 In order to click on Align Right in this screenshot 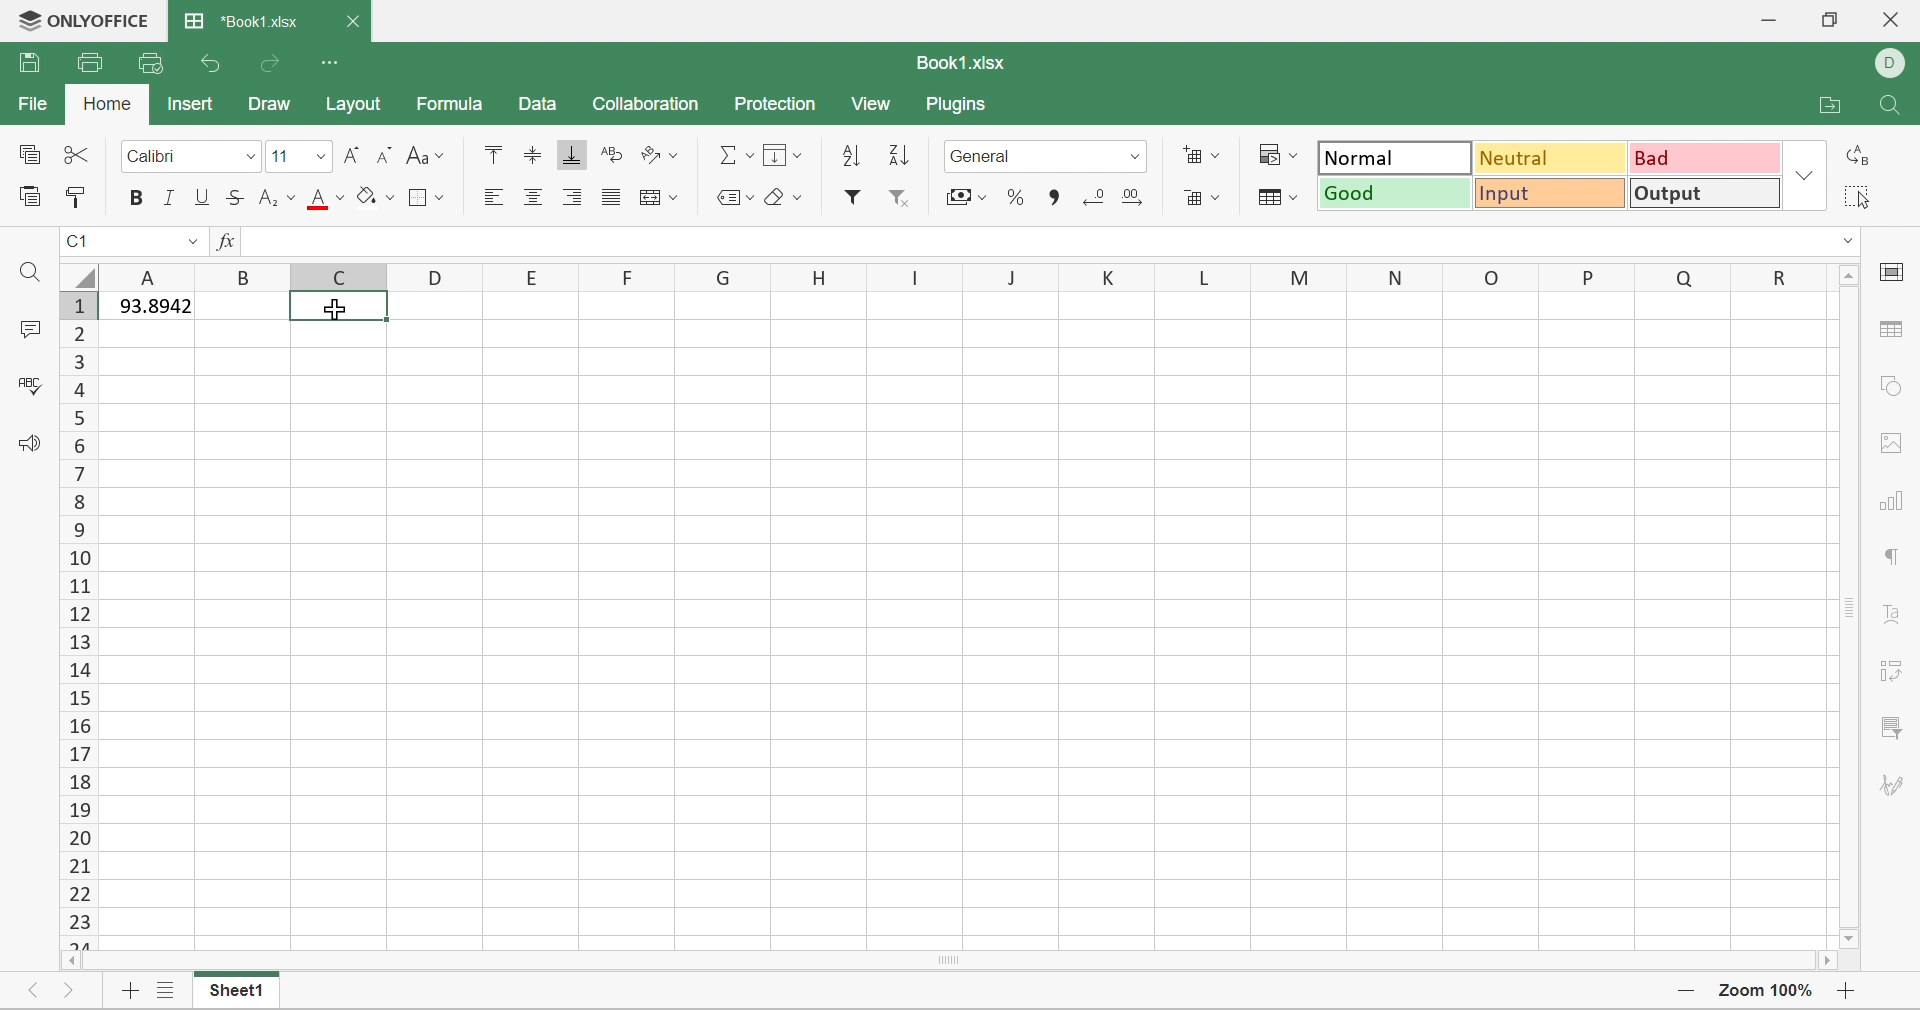, I will do `click(573, 194)`.